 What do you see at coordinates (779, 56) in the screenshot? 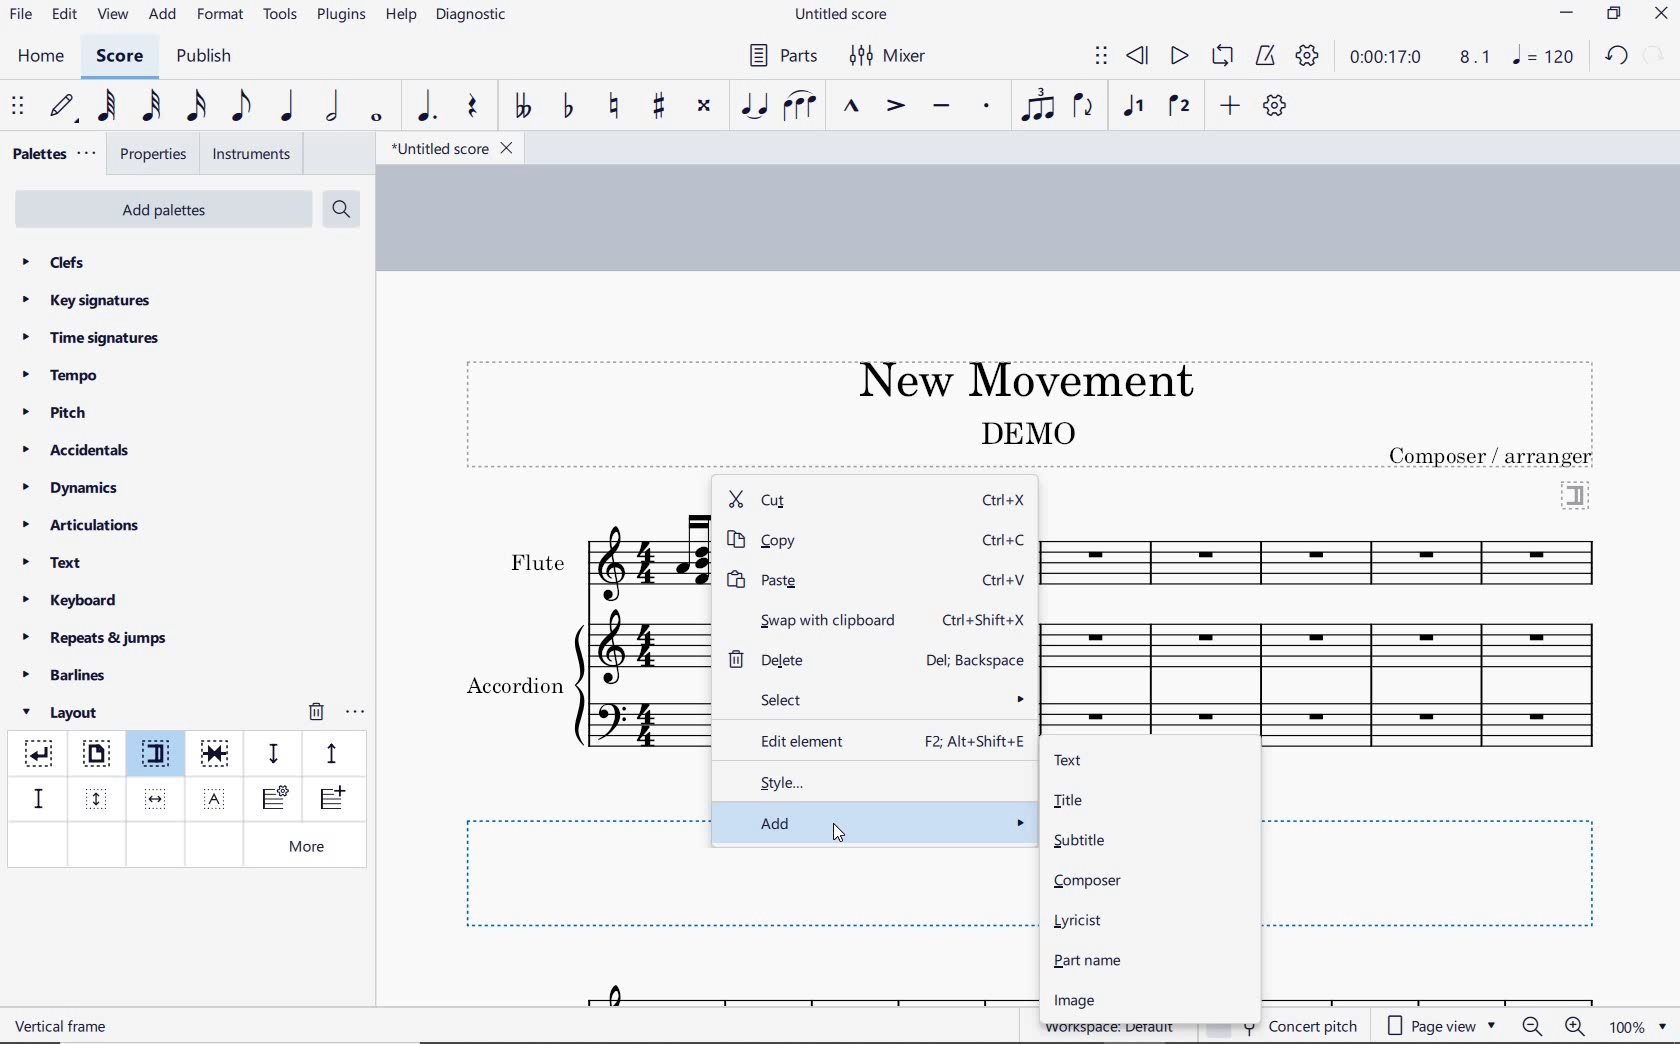
I see `Parts` at bounding box center [779, 56].